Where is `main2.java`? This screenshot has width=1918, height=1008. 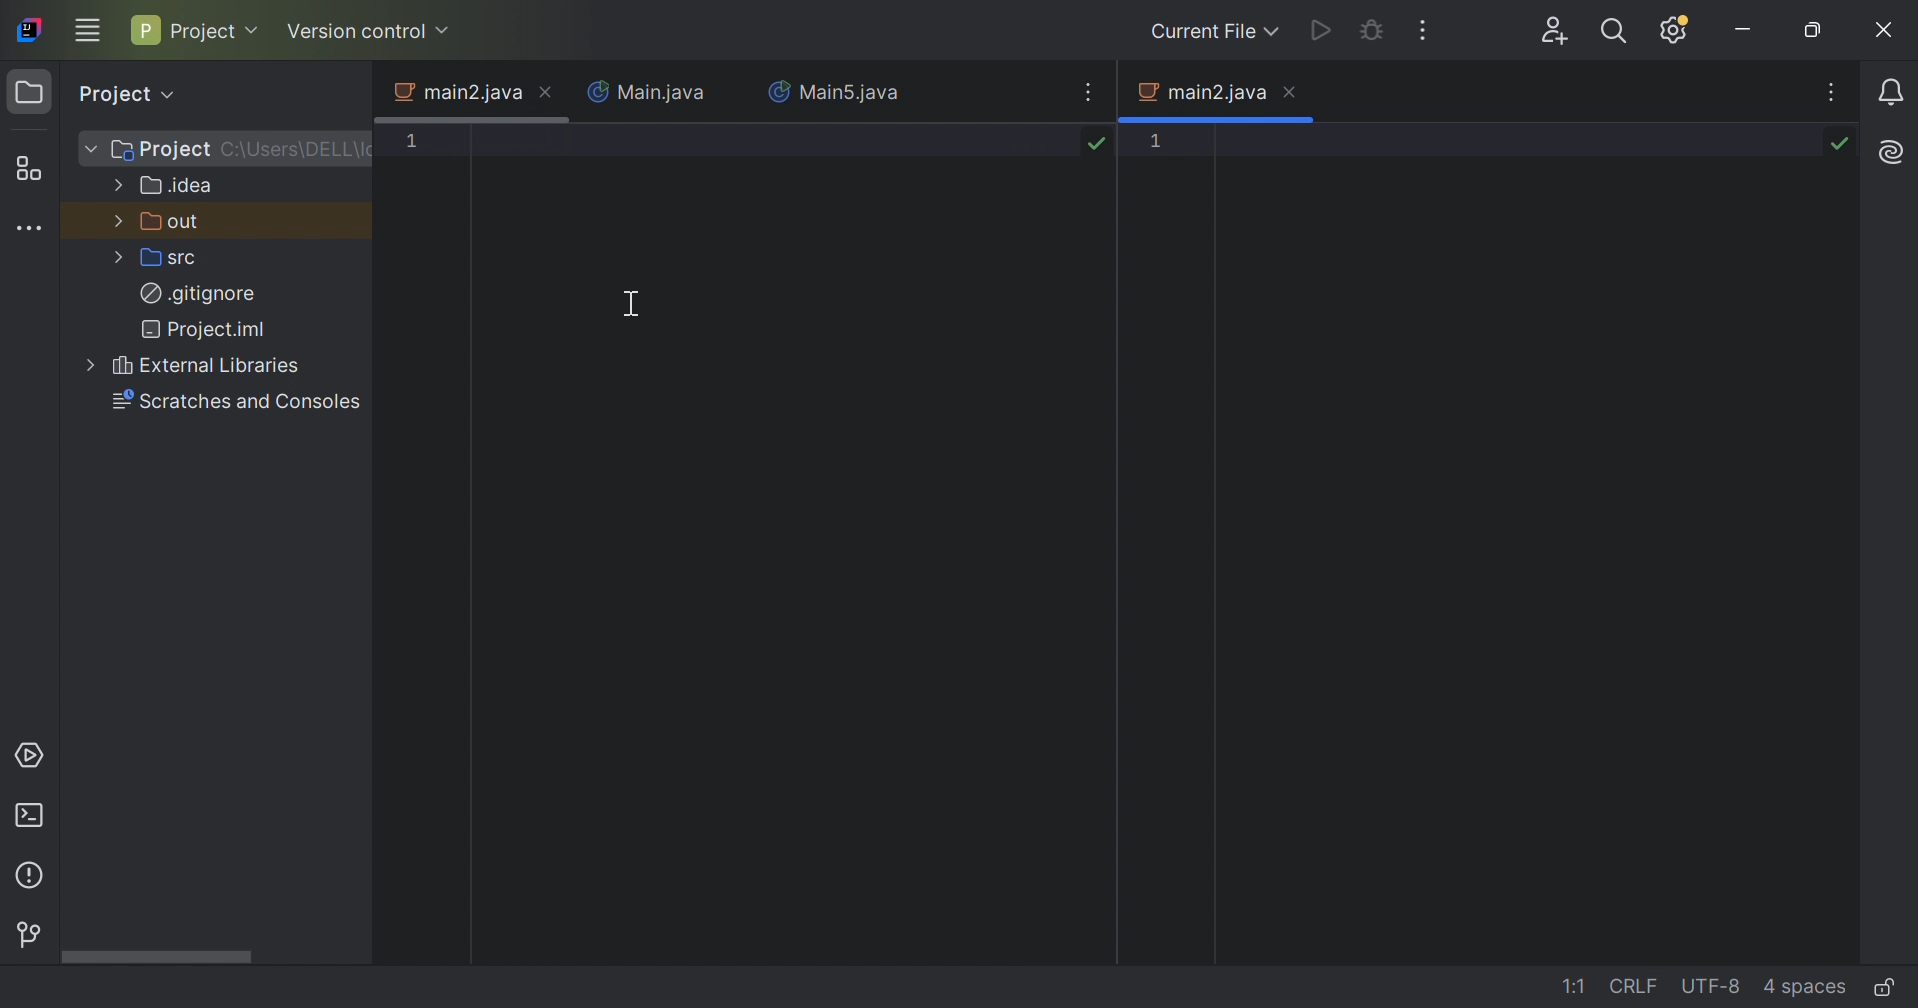
main2.java is located at coordinates (460, 91).